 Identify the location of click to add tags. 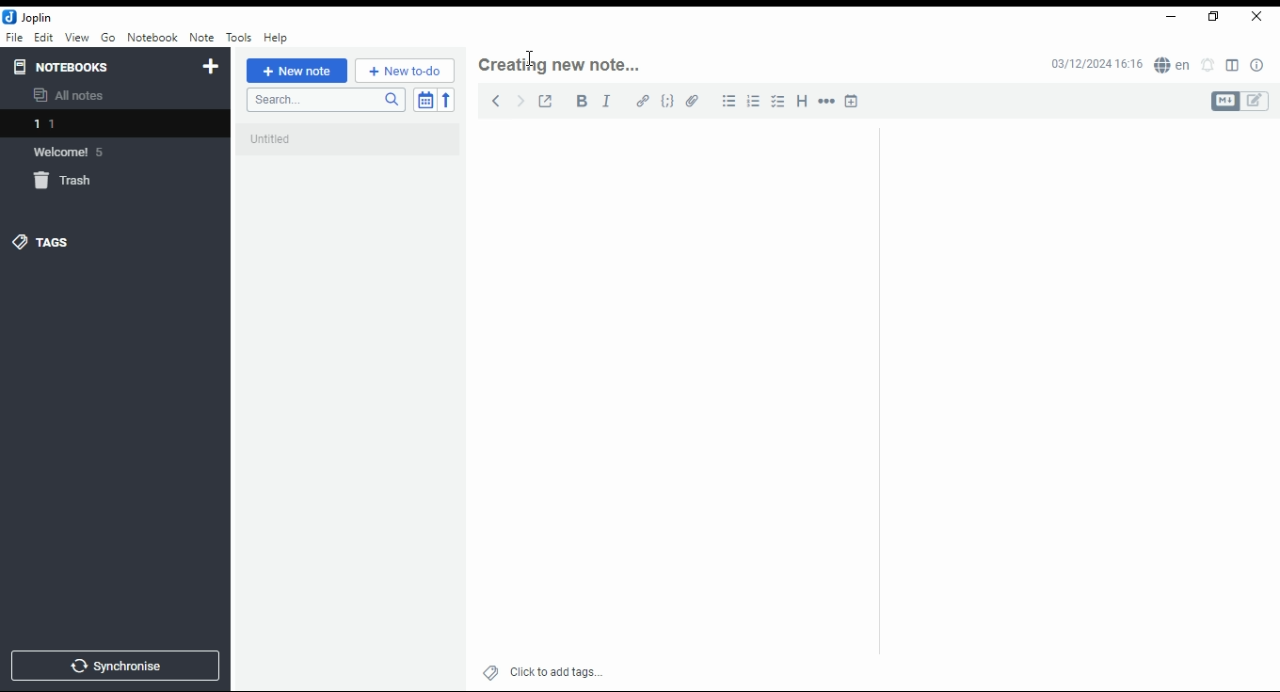
(556, 669).